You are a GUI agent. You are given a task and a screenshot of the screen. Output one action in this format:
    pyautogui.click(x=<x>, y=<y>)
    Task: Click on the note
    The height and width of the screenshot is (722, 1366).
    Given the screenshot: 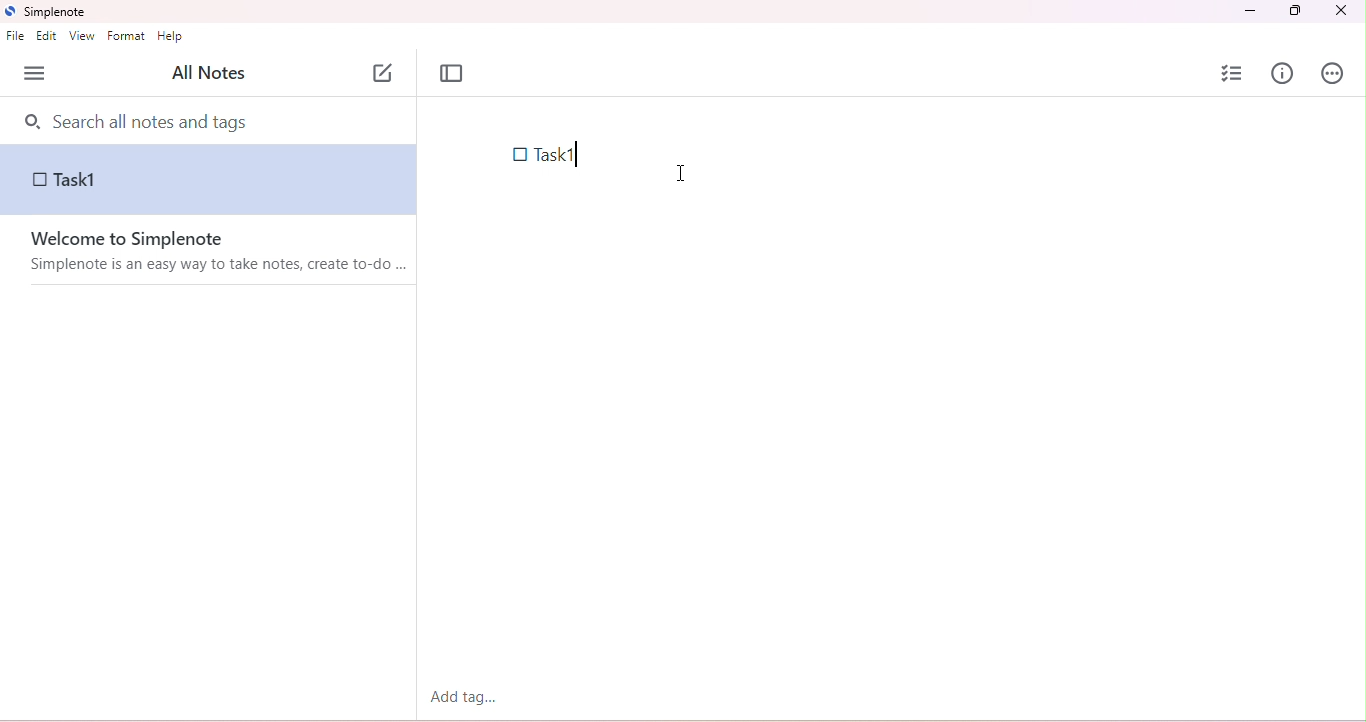 What is the action you would take?
    pyautogui.click(x=209, y=180)
    